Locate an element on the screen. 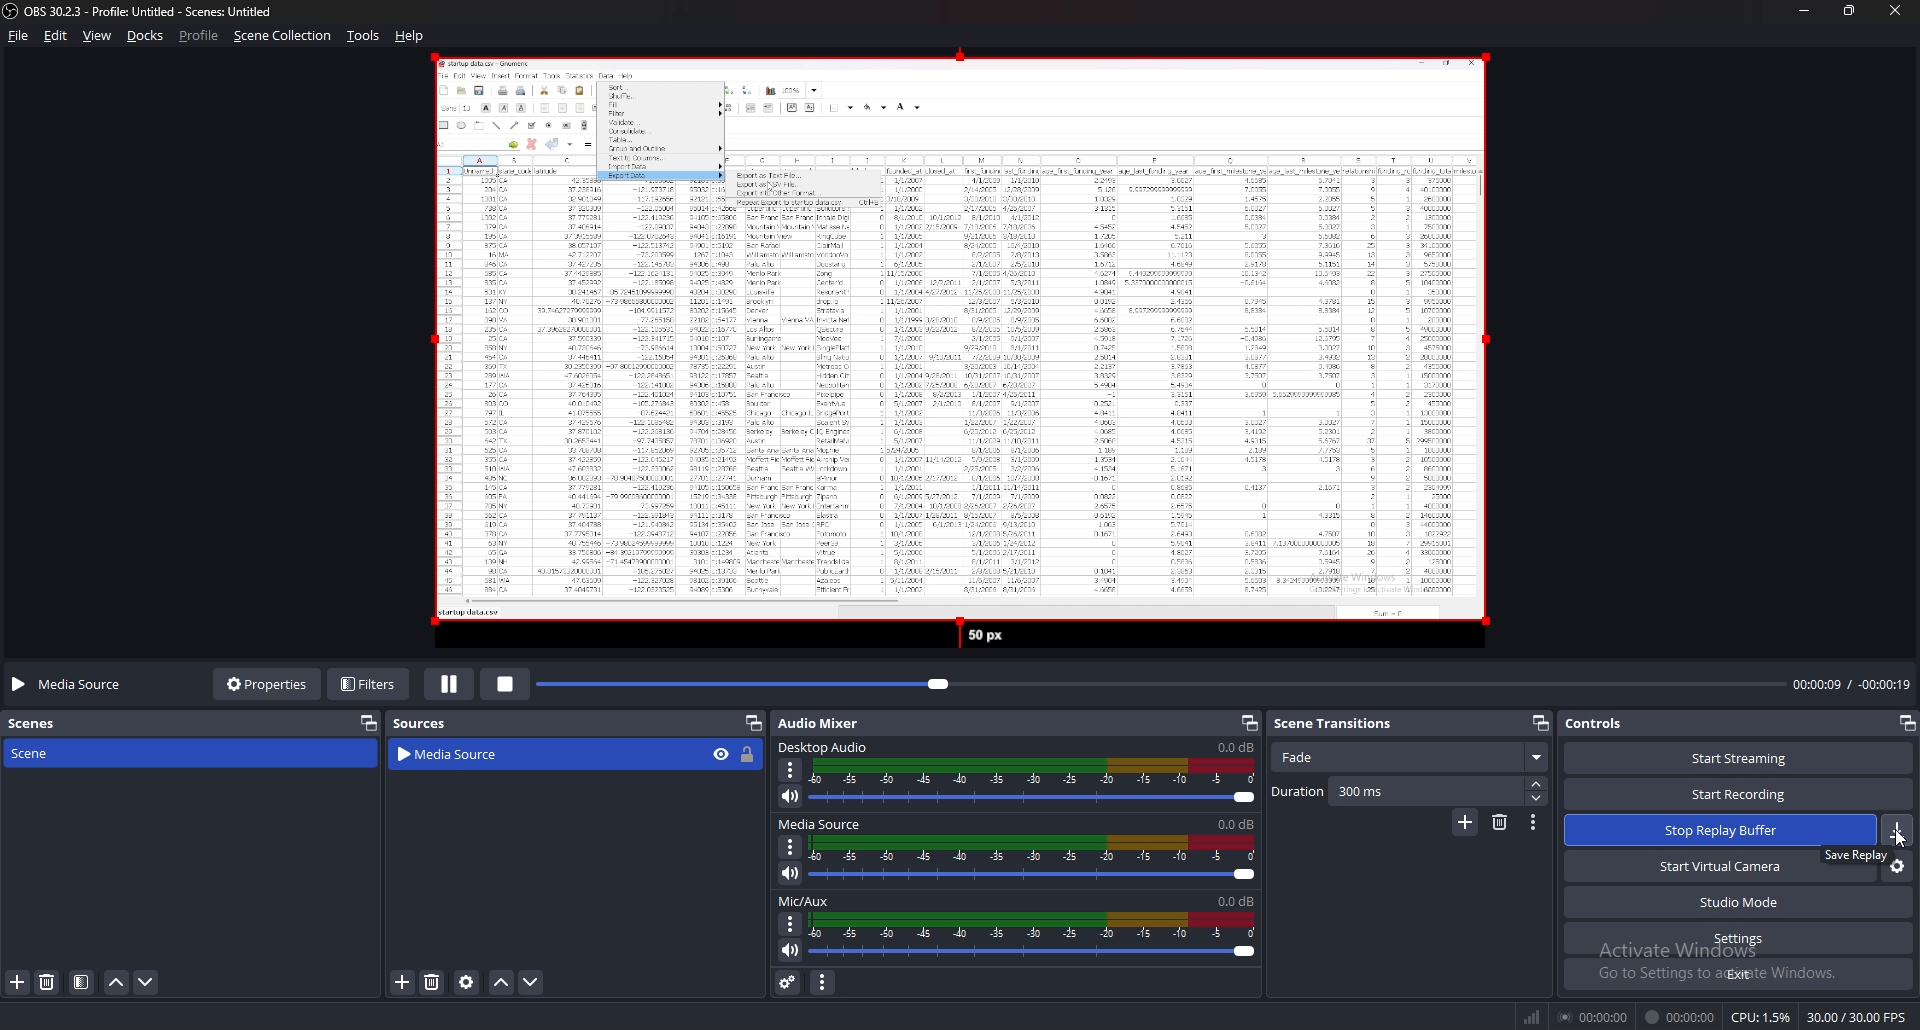 The image size is (1920, 1030). pause is located at coordinates (448, 686).